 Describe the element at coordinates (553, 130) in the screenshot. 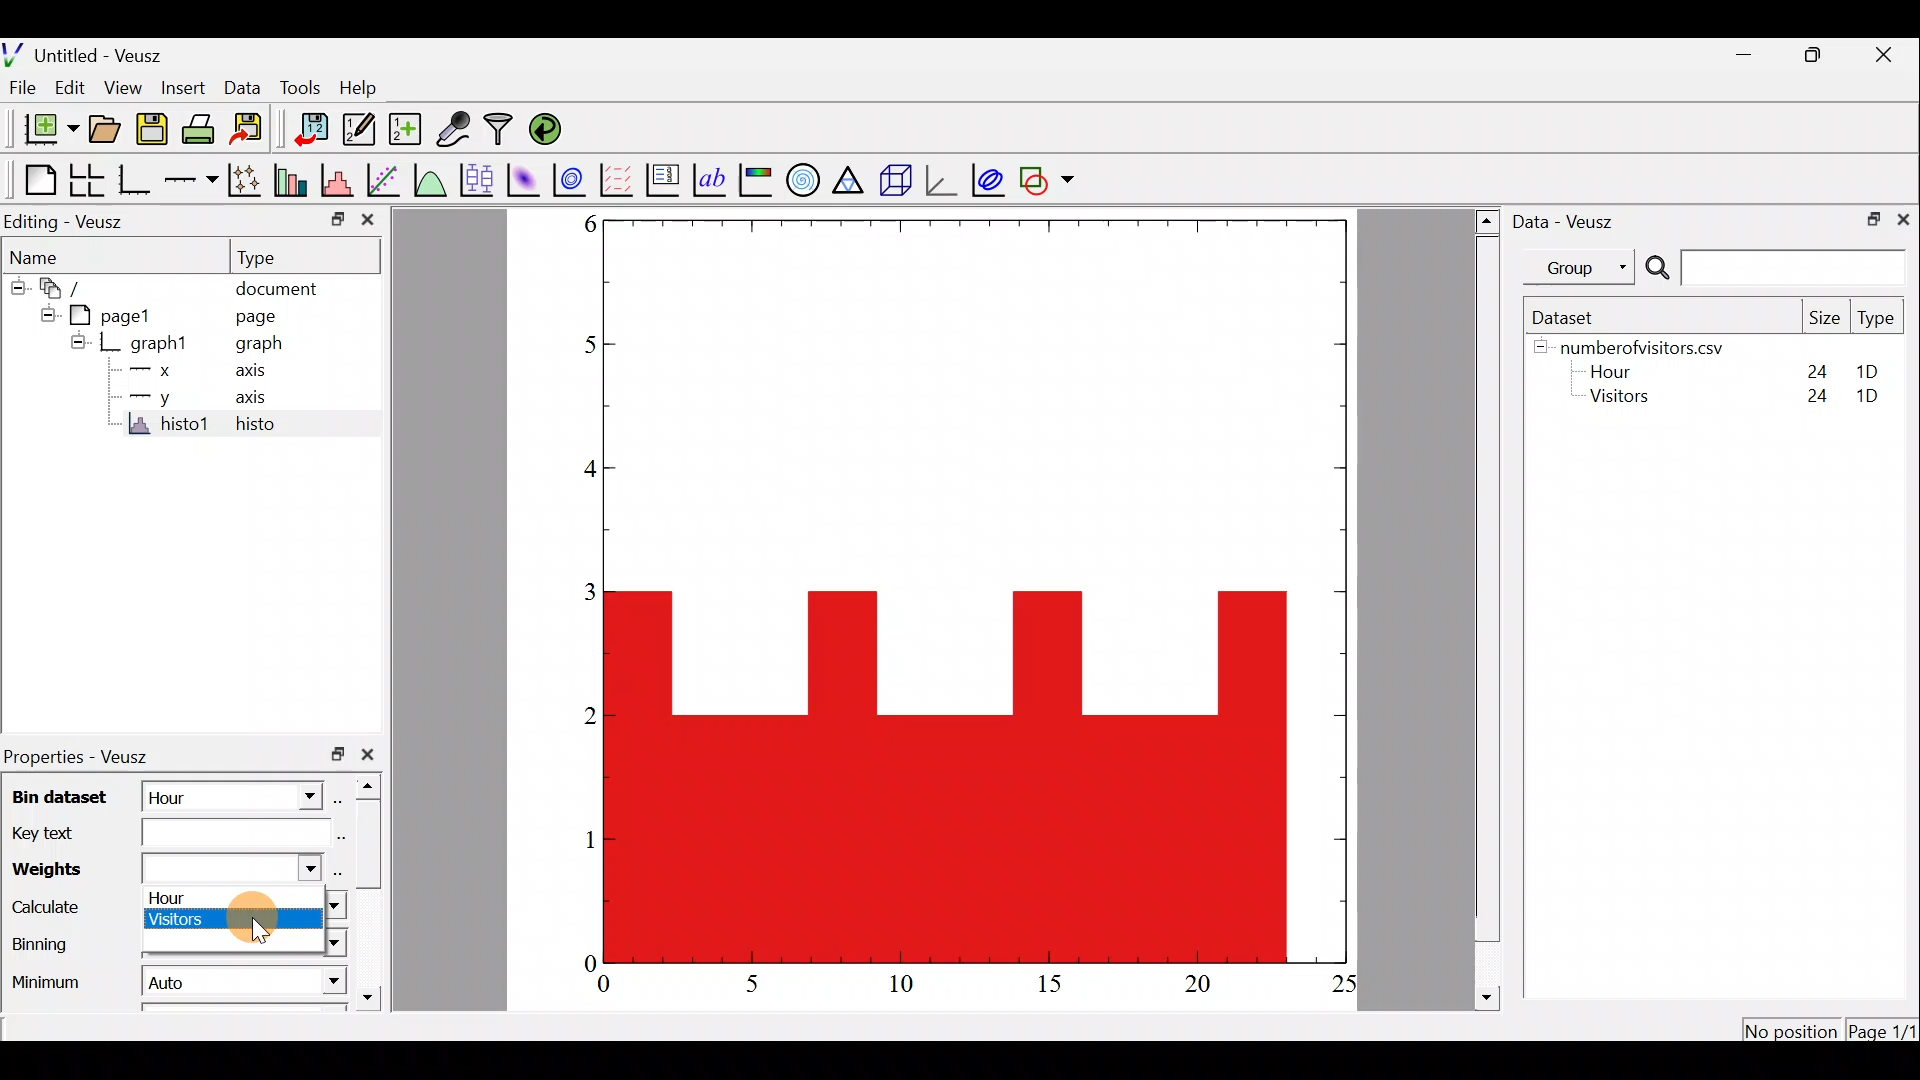

I see `reload linked datasets` at that location.